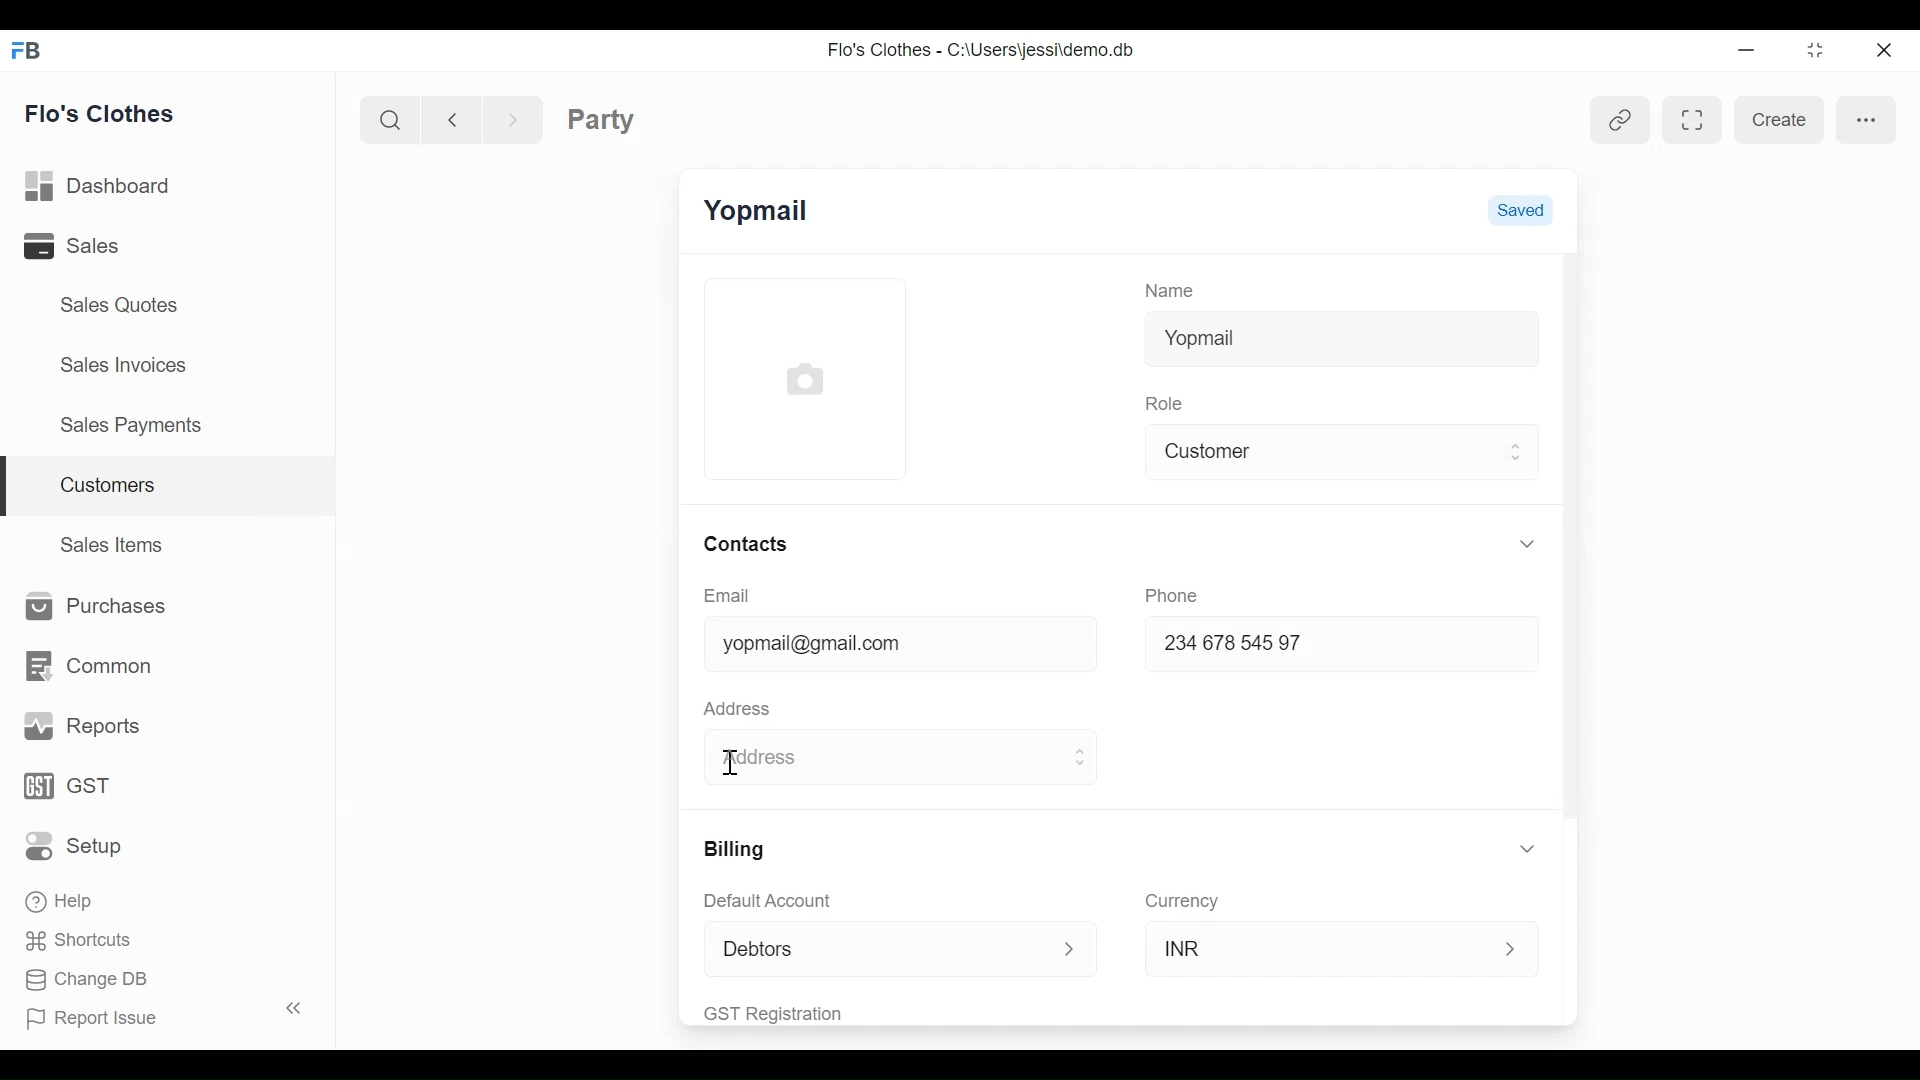  What do you see at coordinates (104, 187) in the screenshot?
I see `Dashboard` at bounding box center [104, 187].